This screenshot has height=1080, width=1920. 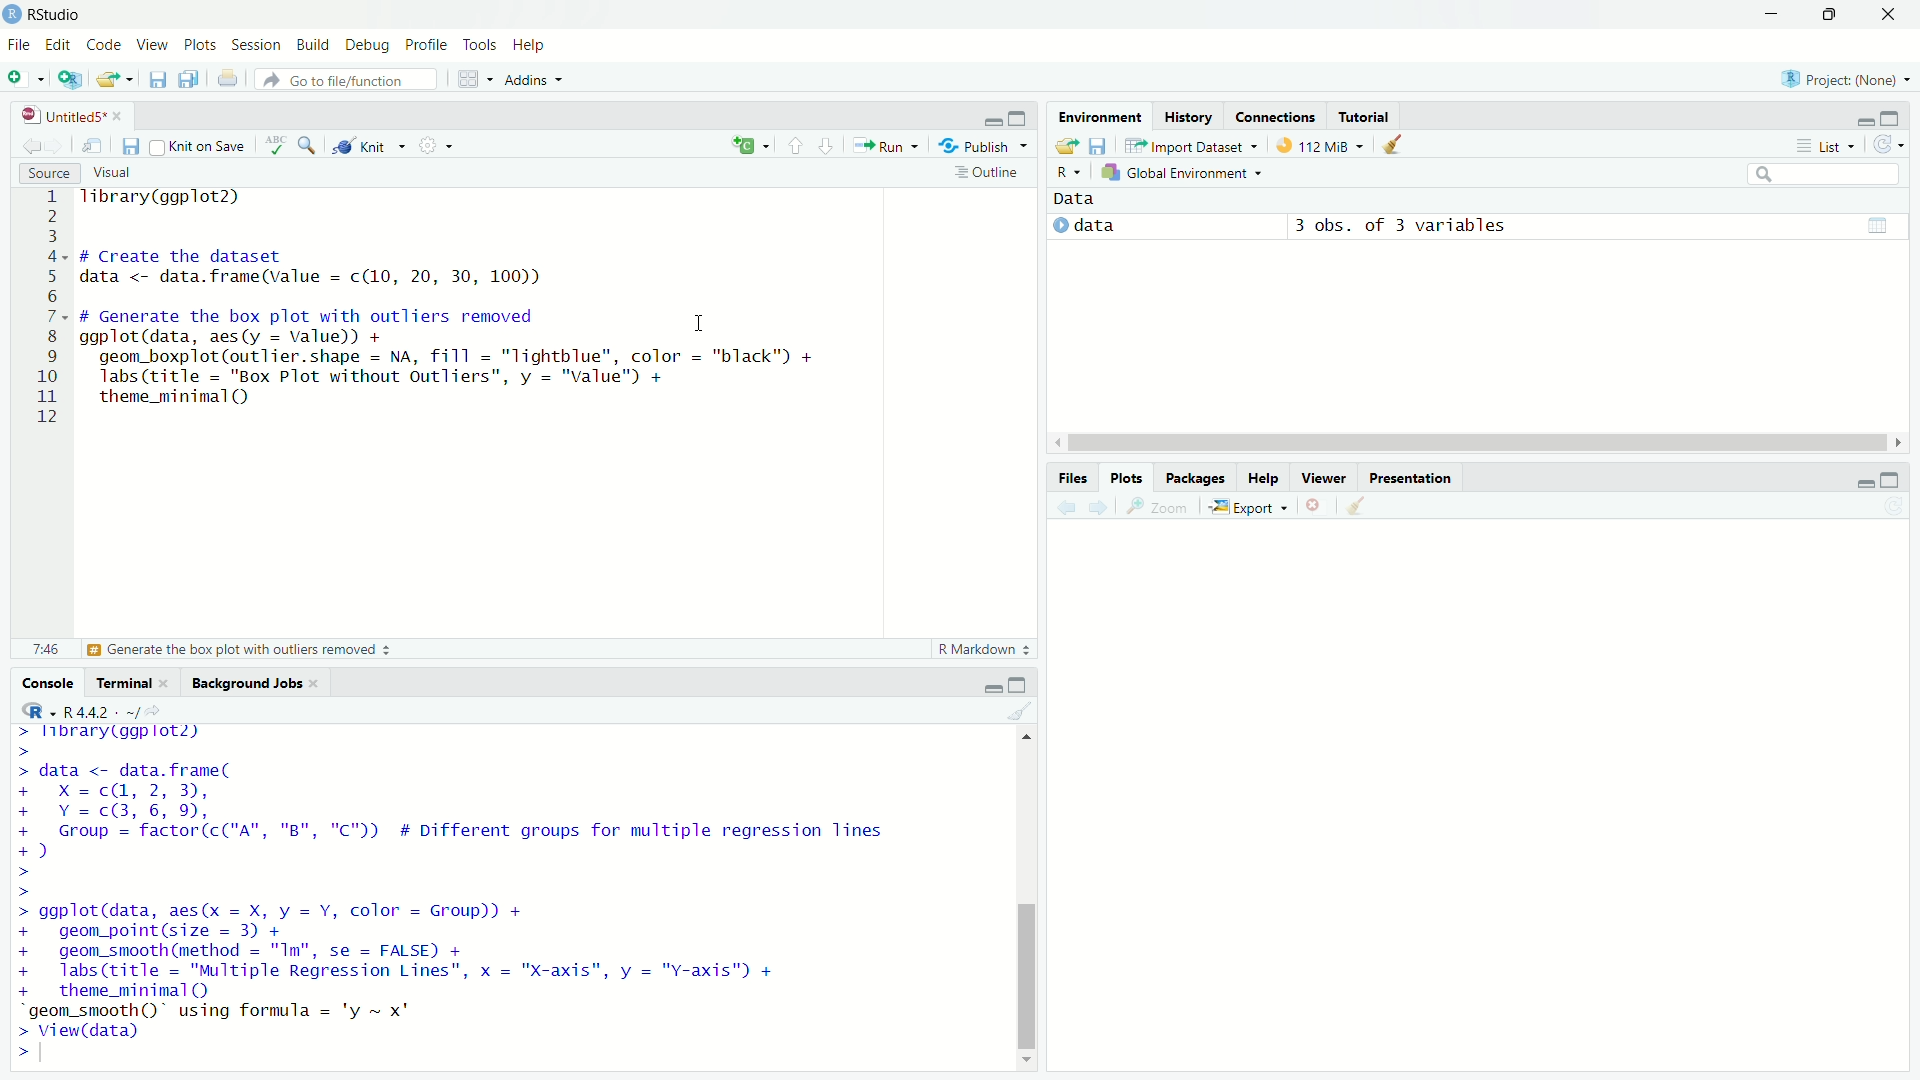 What do you see at coordinates (117, 171) in the screenshot?
I see `Visual` at bounding box center [117, 171].